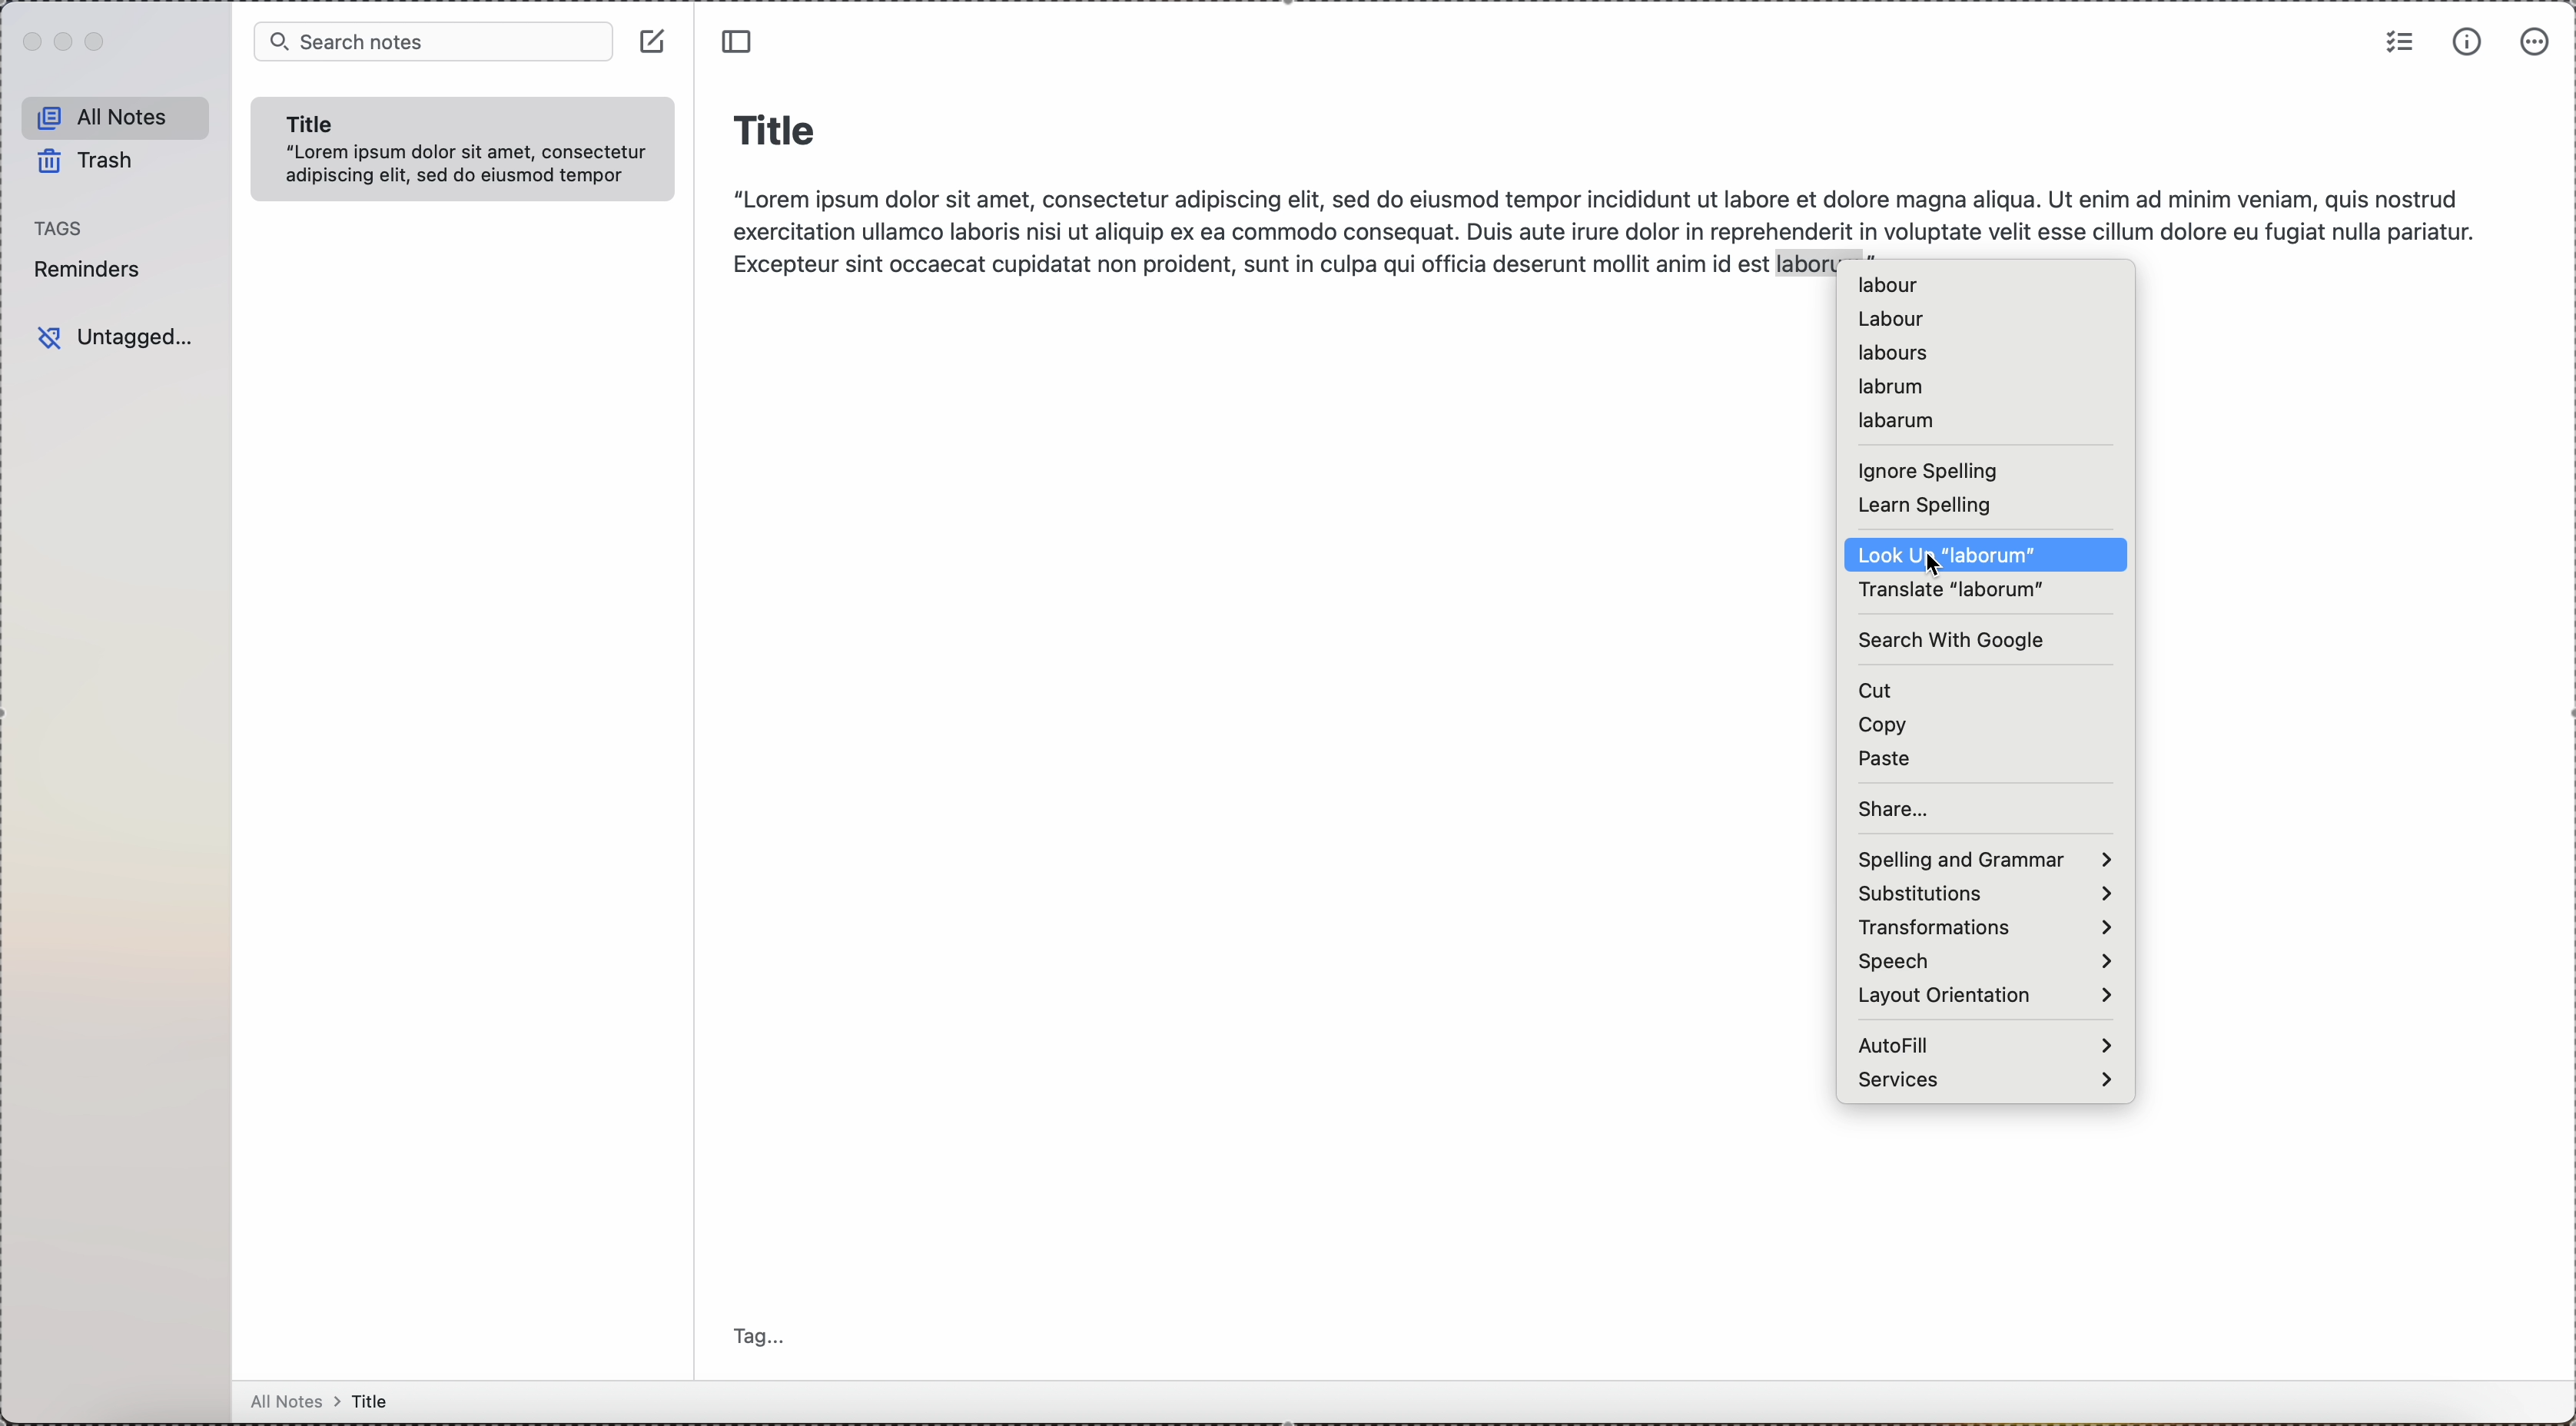 This screenshot has height=1426, width=2576. Describe the element at coordinates (1987, 961) in the screenshot. I see `speech` at that location.